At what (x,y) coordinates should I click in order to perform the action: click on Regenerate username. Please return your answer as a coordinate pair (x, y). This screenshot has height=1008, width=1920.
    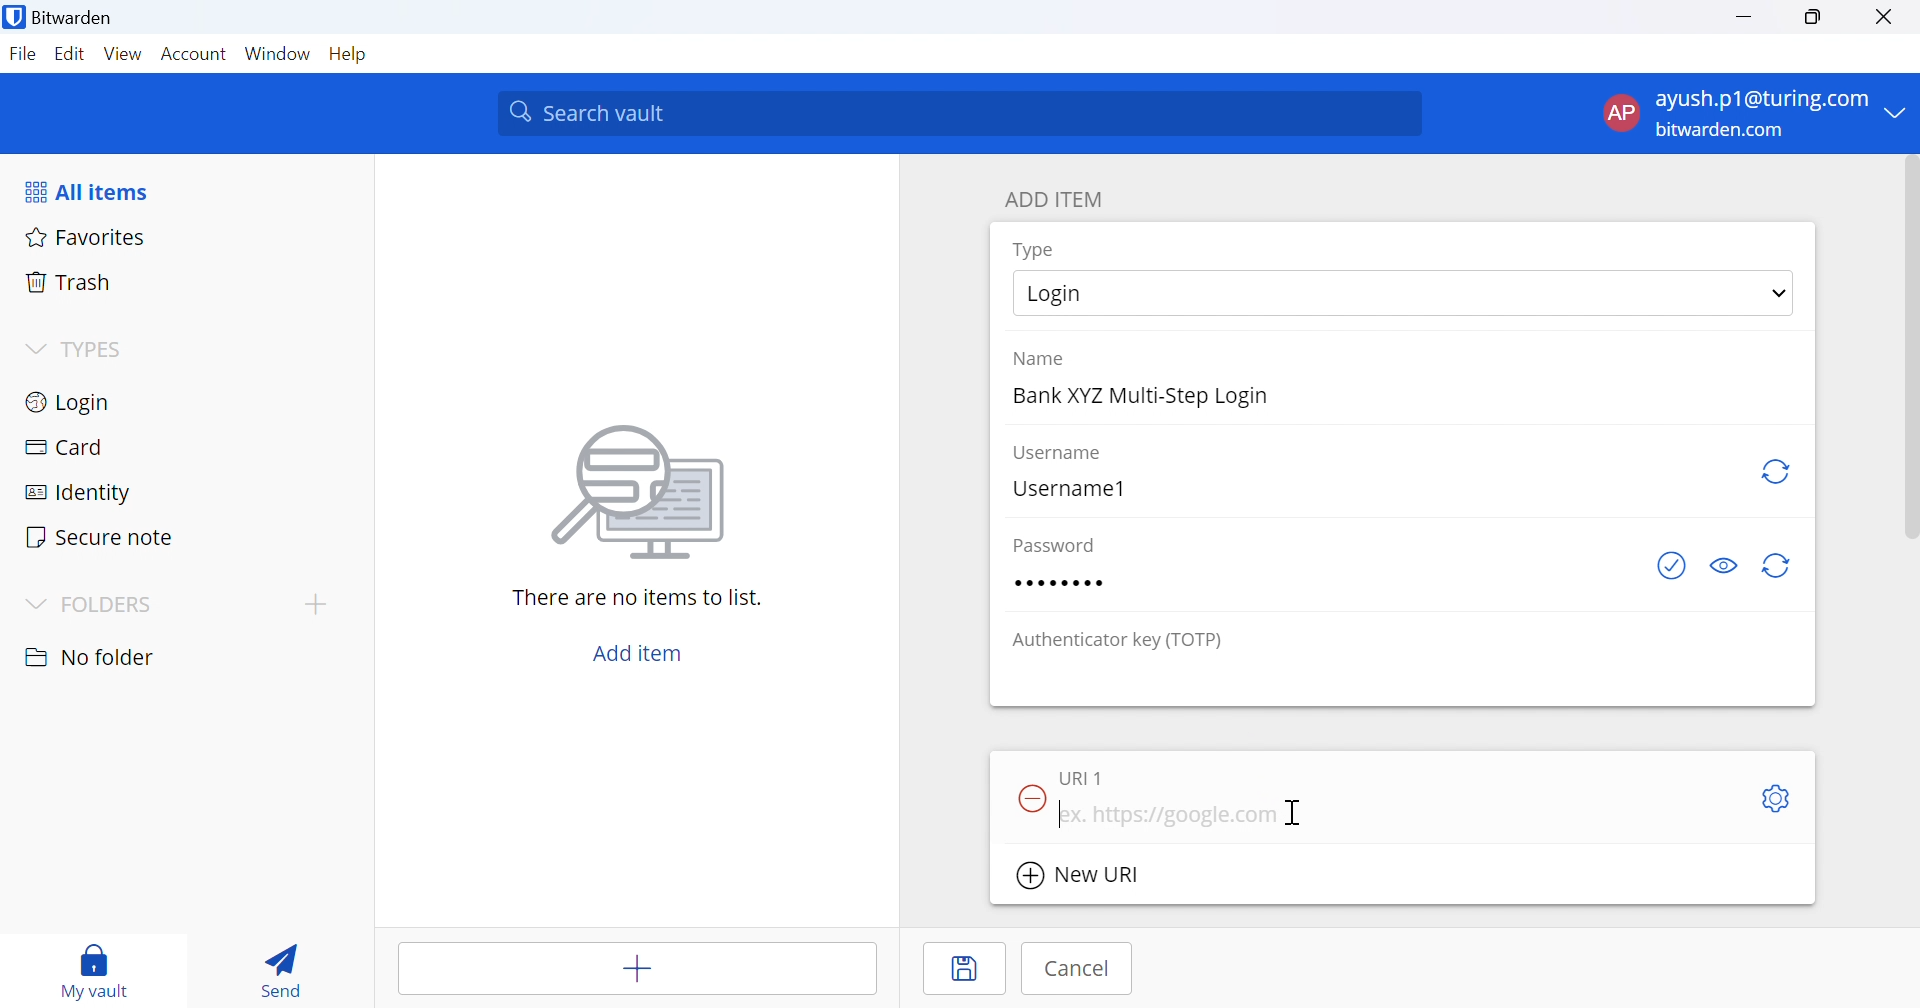
    Looking at the image, I should click on (1779, 475).